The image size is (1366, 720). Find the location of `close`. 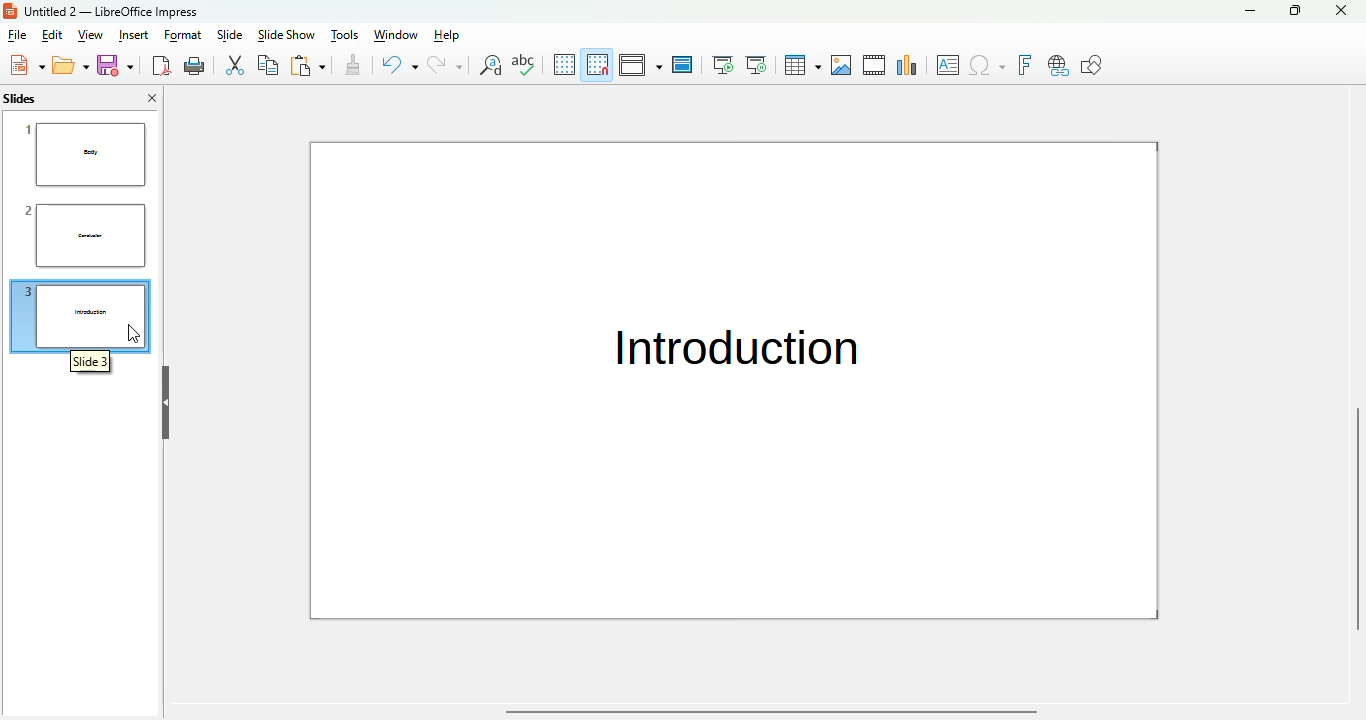

close is located at coordinates (1340, 10).